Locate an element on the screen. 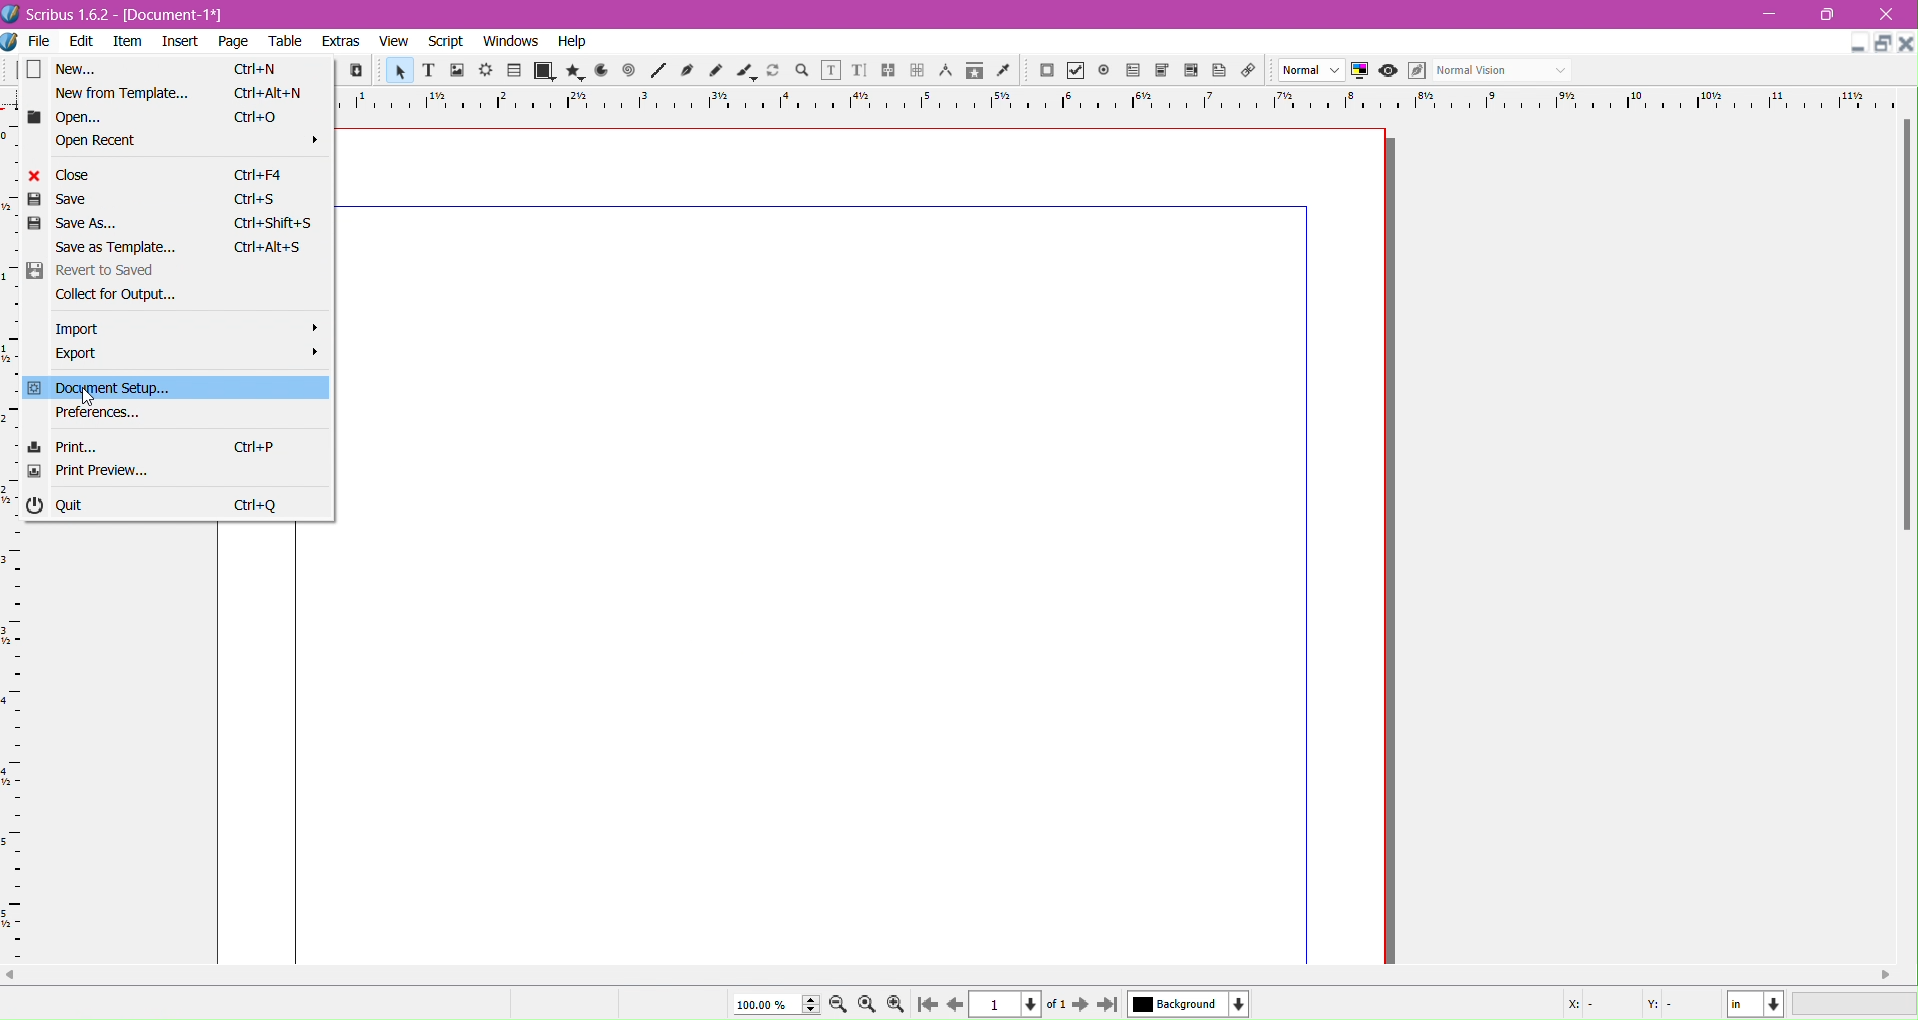 The height and width of the screenshot is (1020, 1918). keyboard shortcut is located at coordinates (273, 224).